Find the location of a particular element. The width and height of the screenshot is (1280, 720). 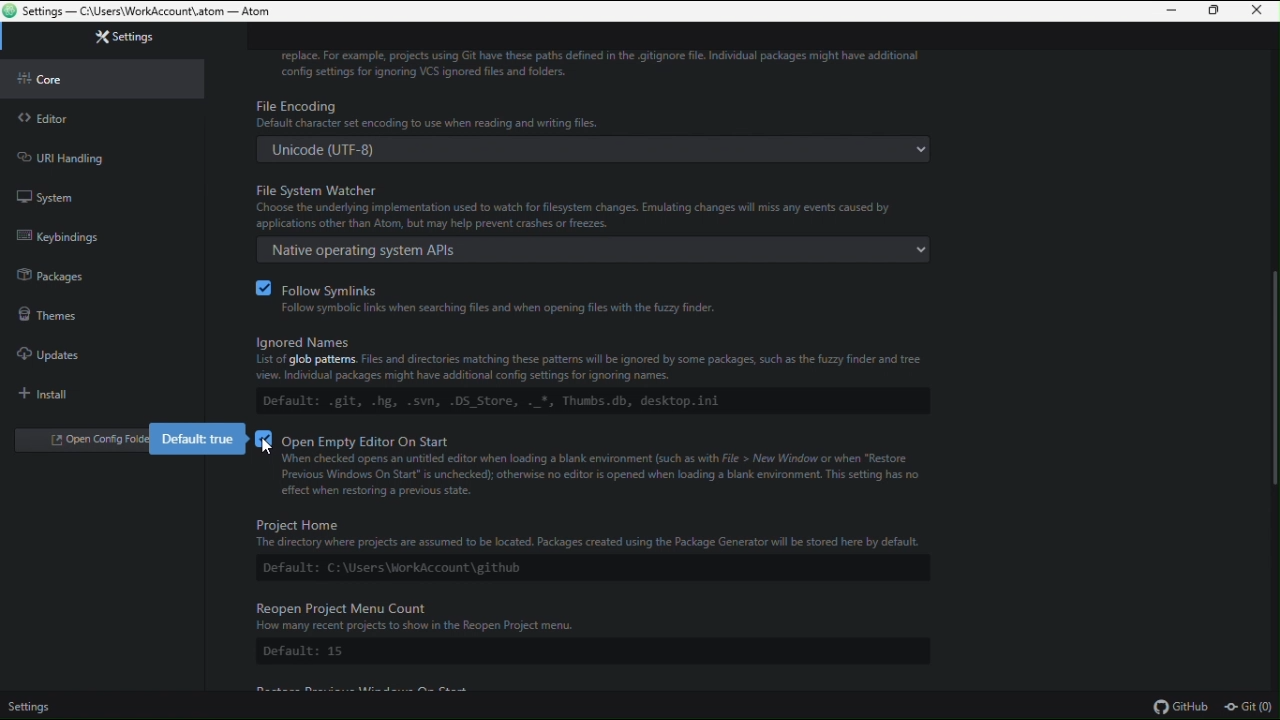

cursor is located at coordinates (266, 447).